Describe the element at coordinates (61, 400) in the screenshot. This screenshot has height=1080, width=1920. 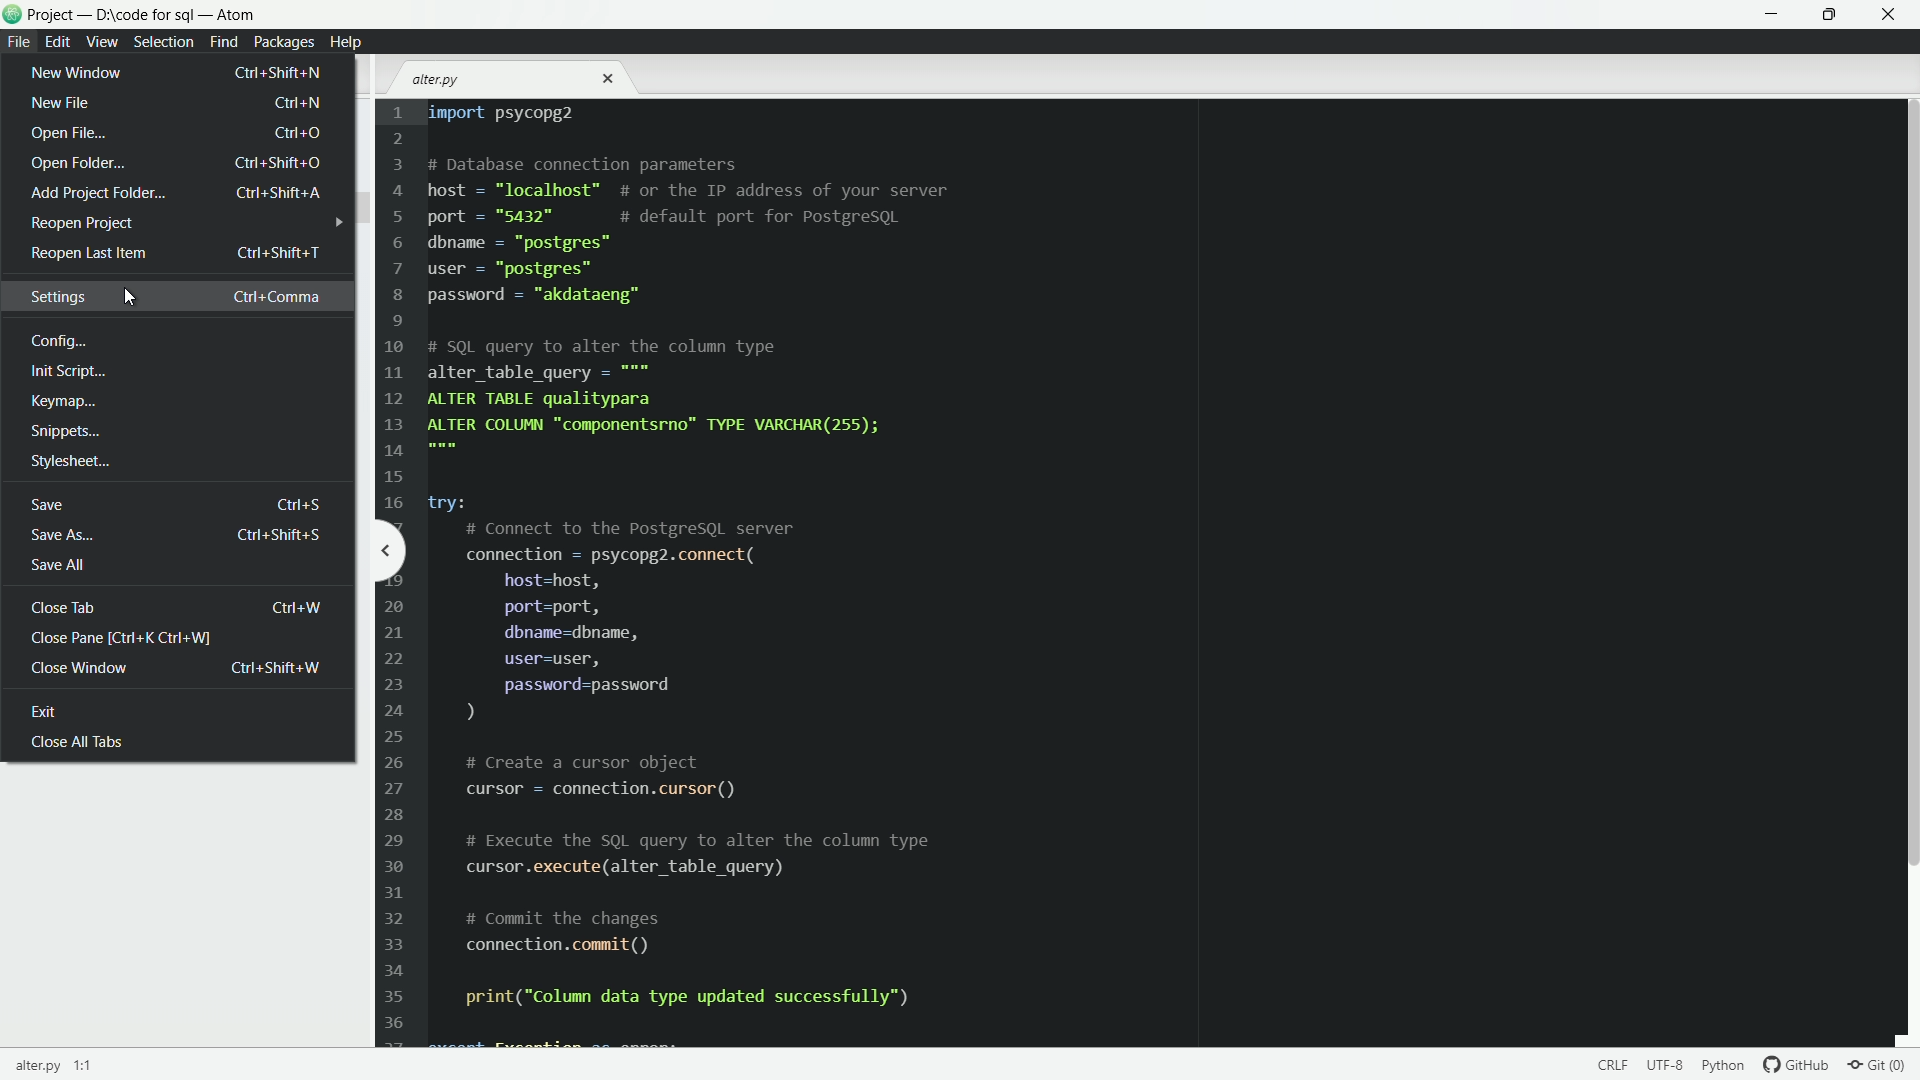
I see `keymap` at that location.